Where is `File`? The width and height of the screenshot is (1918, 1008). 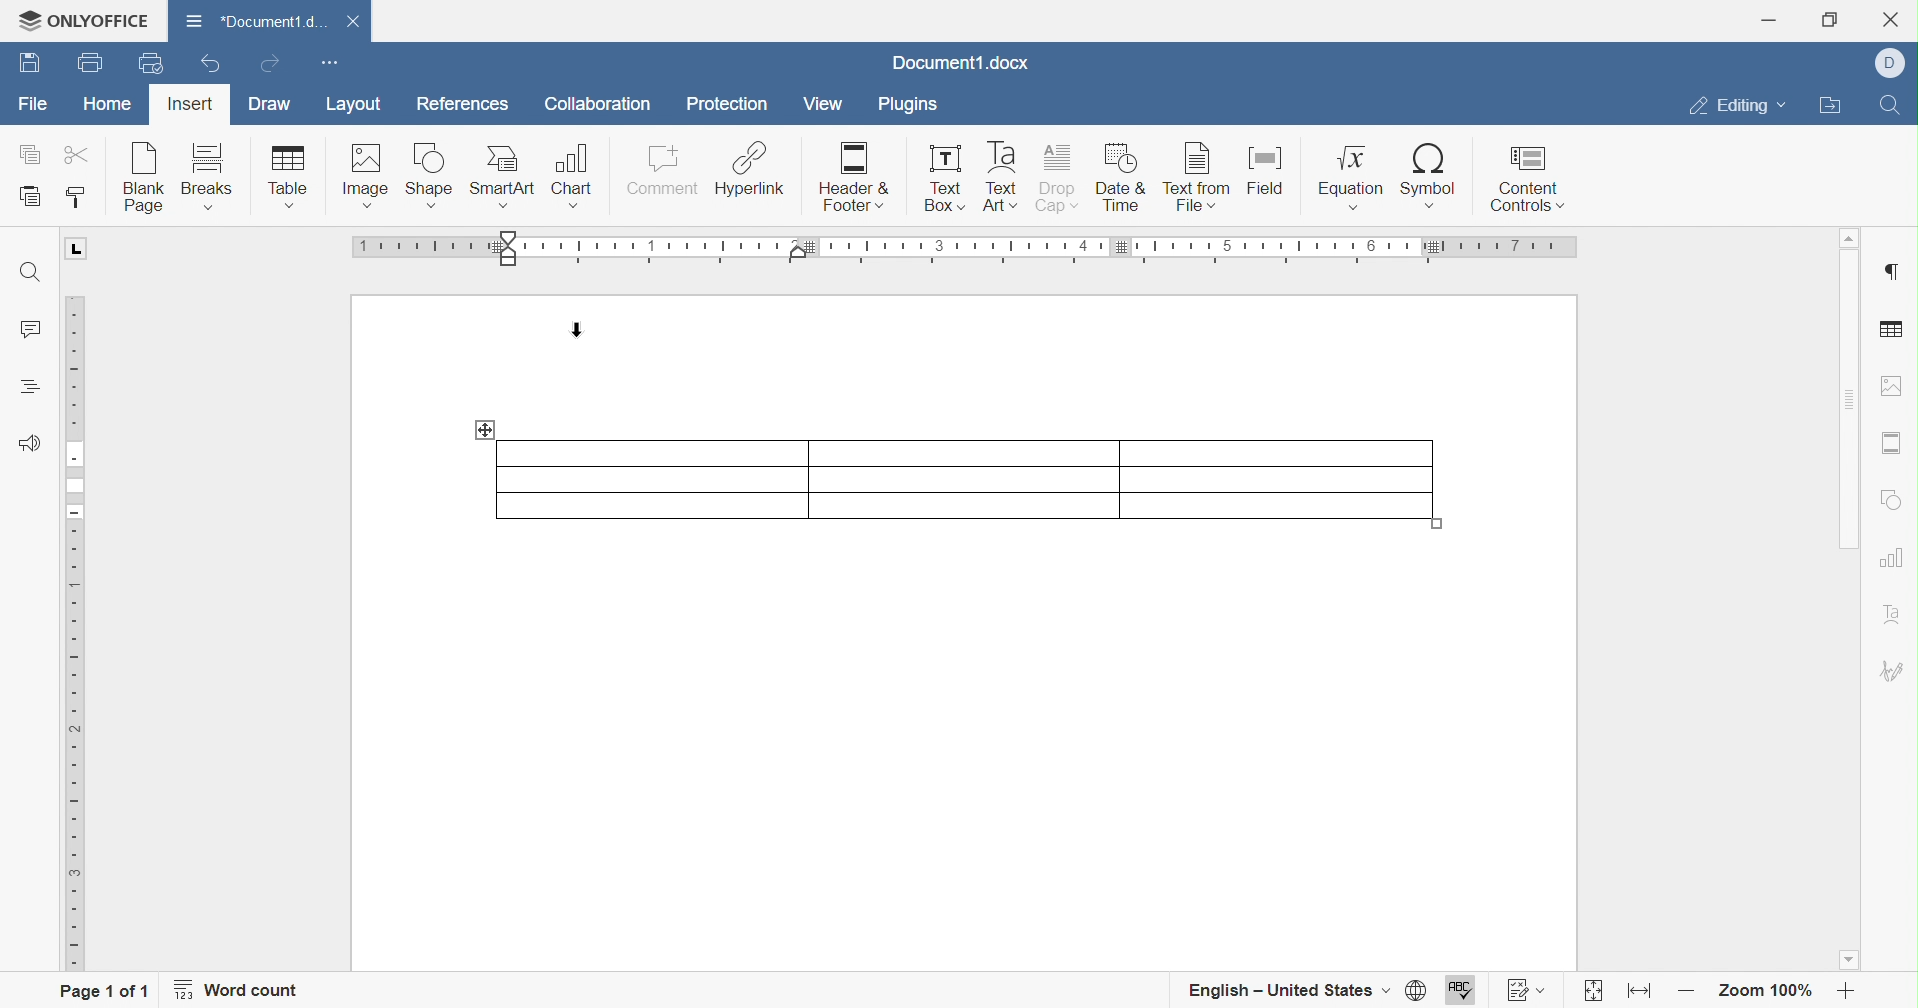
File is located at coordinates (35, 107).